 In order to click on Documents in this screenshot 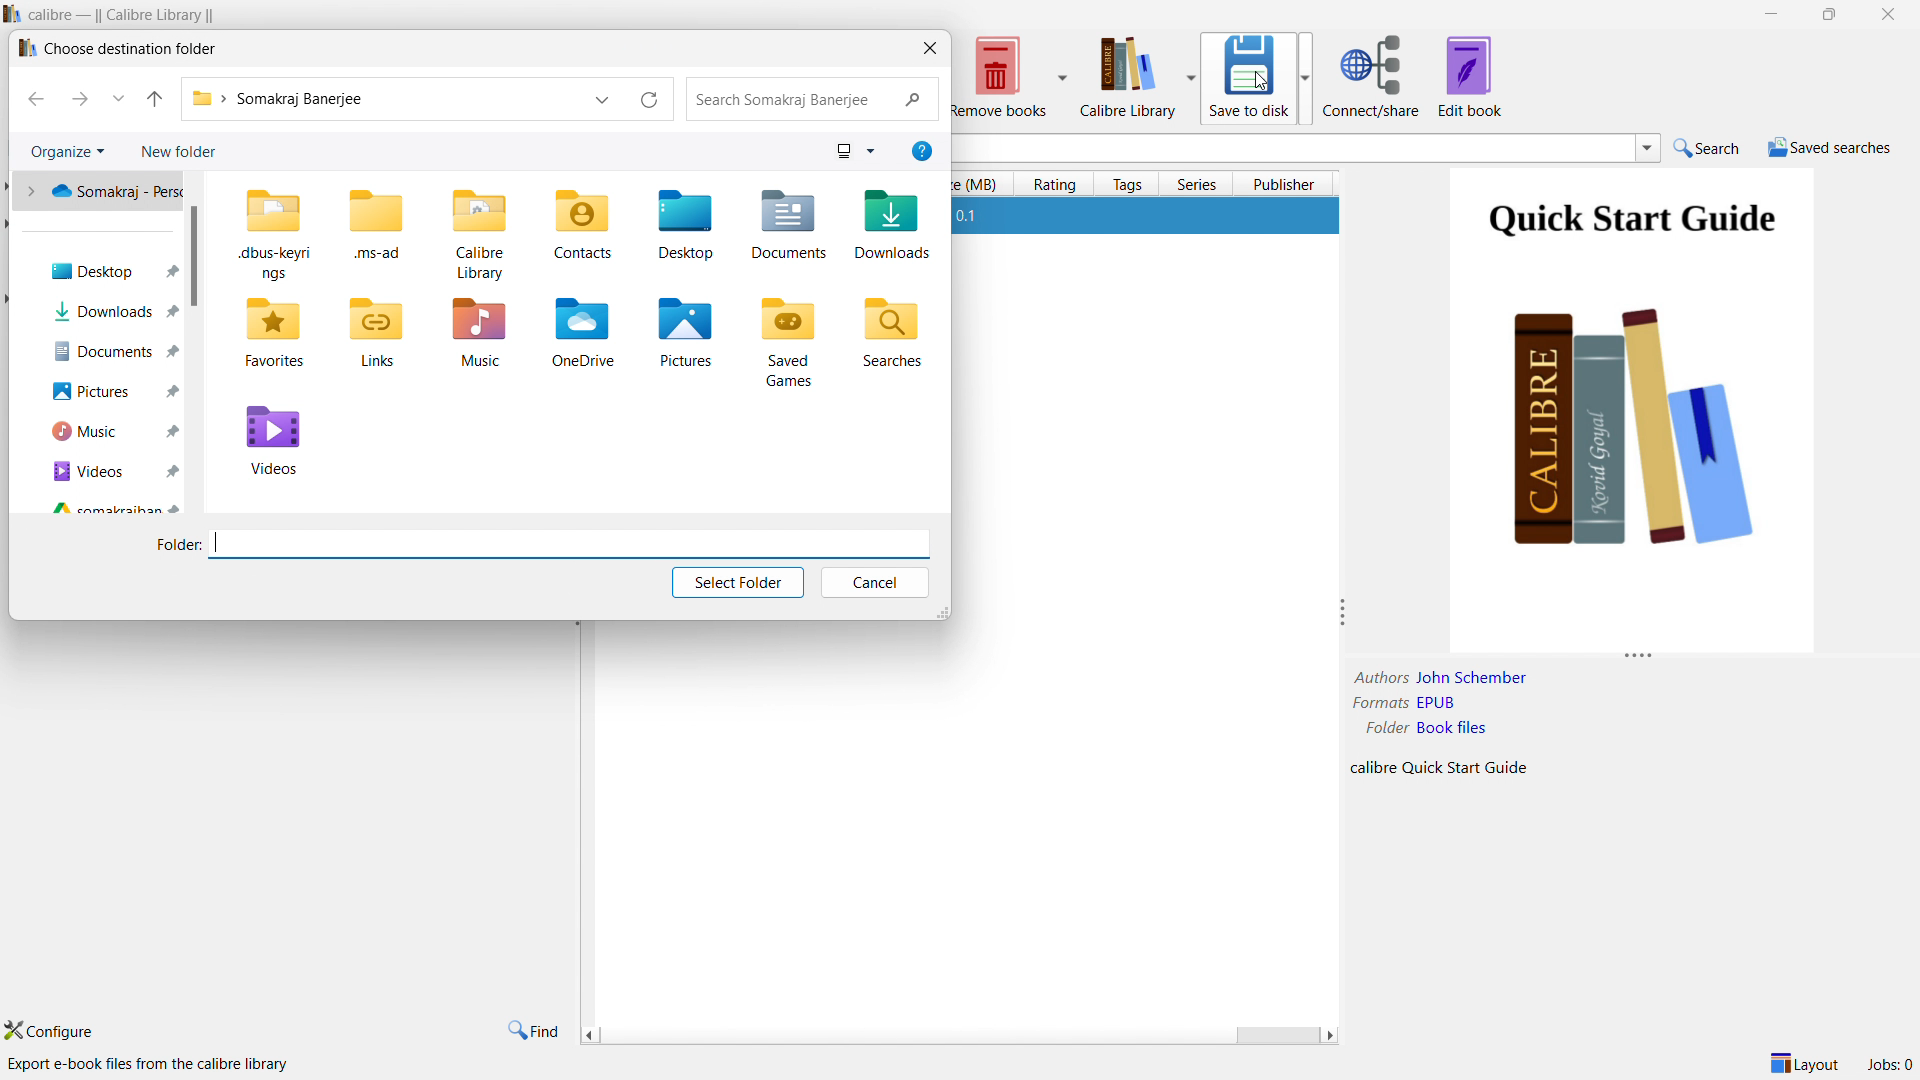, I will do `click(794, 227)`.